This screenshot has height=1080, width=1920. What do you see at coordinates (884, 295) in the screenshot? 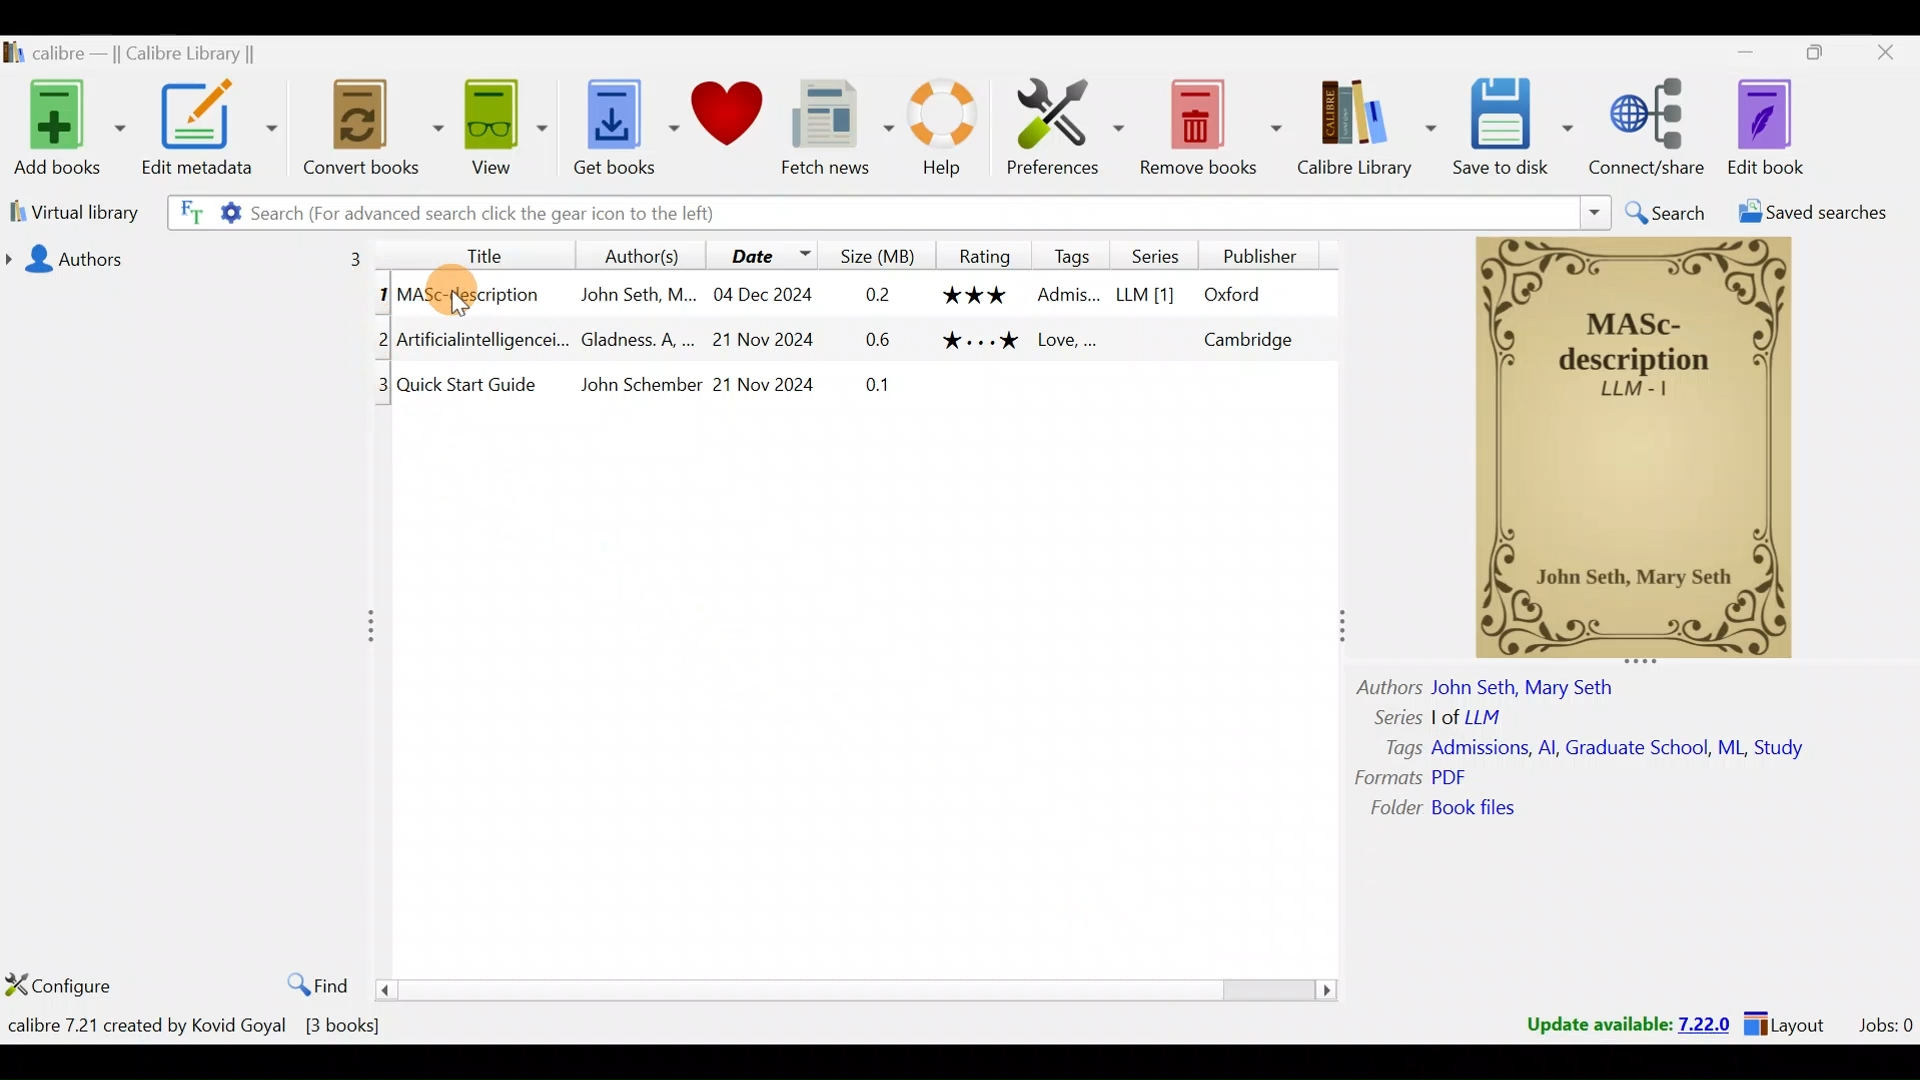
I see `` at bounding box center [884, 295].